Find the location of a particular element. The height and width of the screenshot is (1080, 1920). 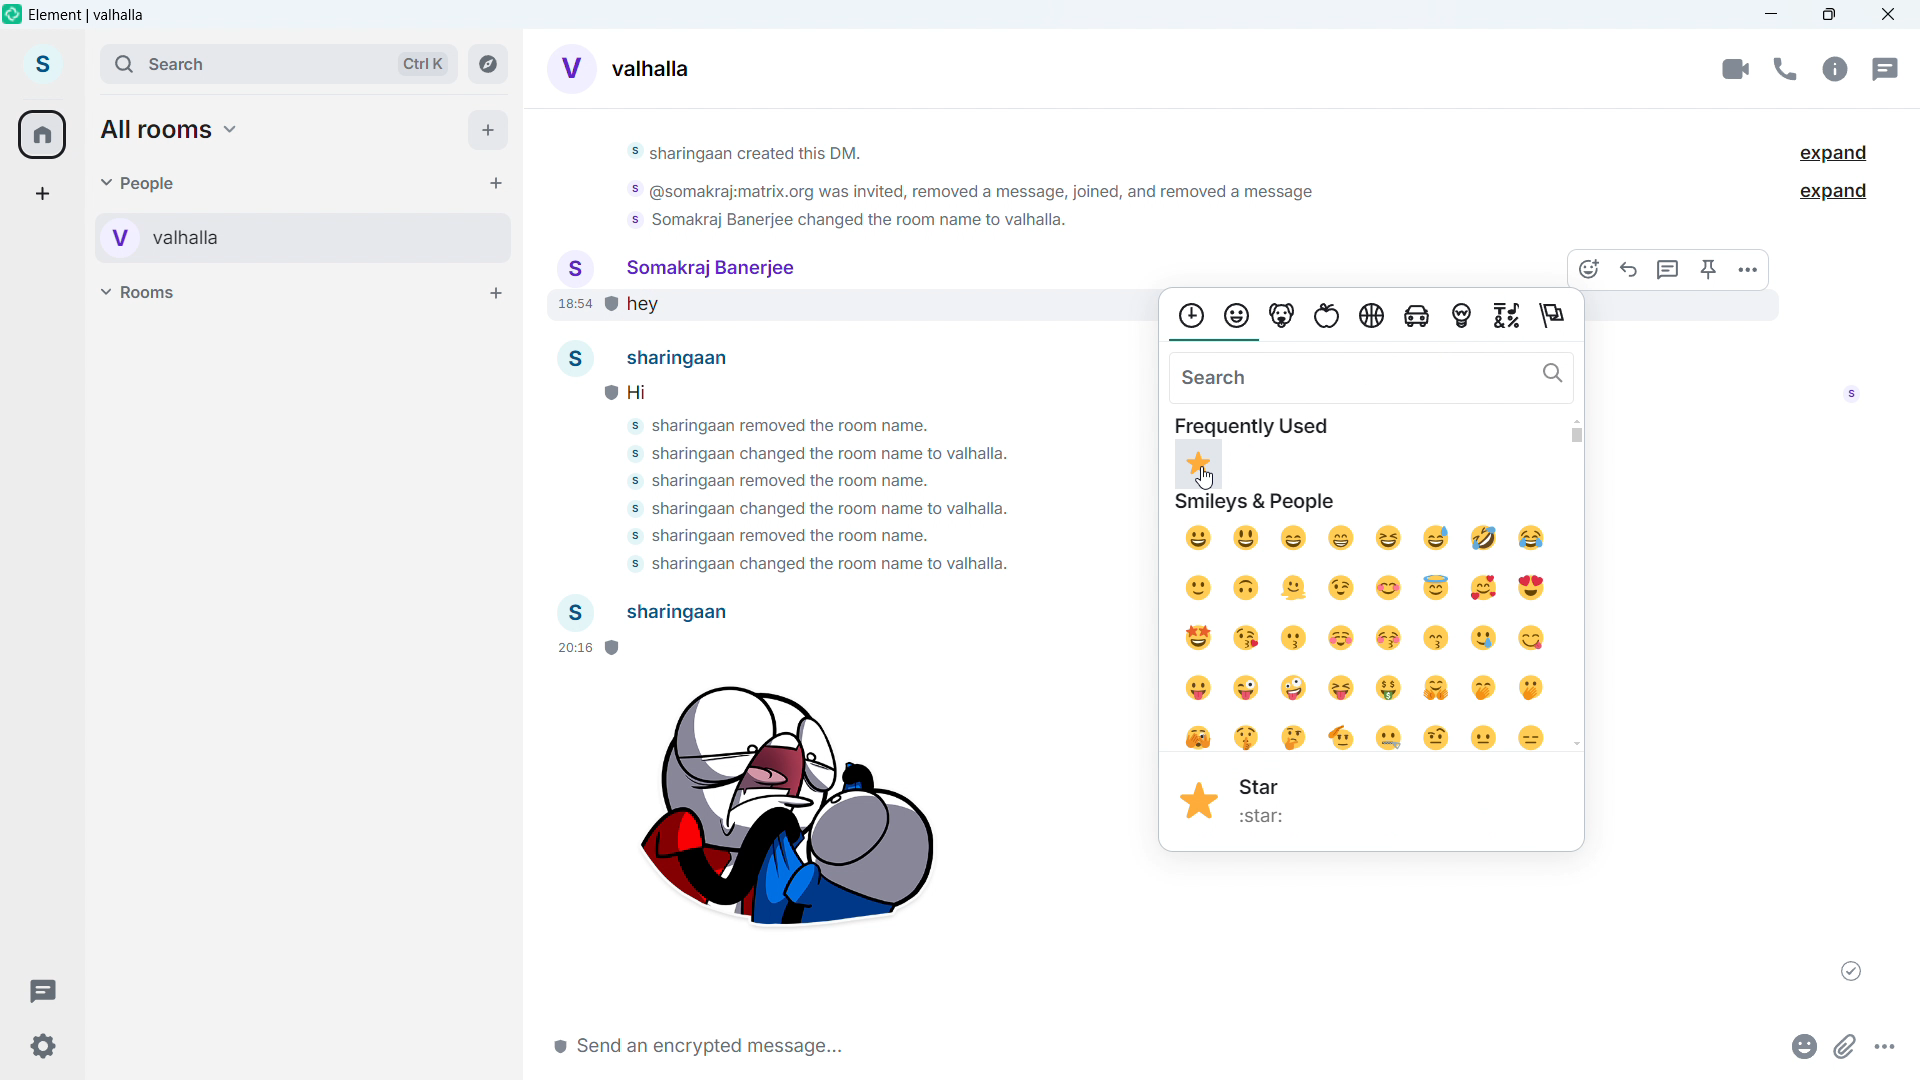

Add room  is located at coordinates (494, 292).